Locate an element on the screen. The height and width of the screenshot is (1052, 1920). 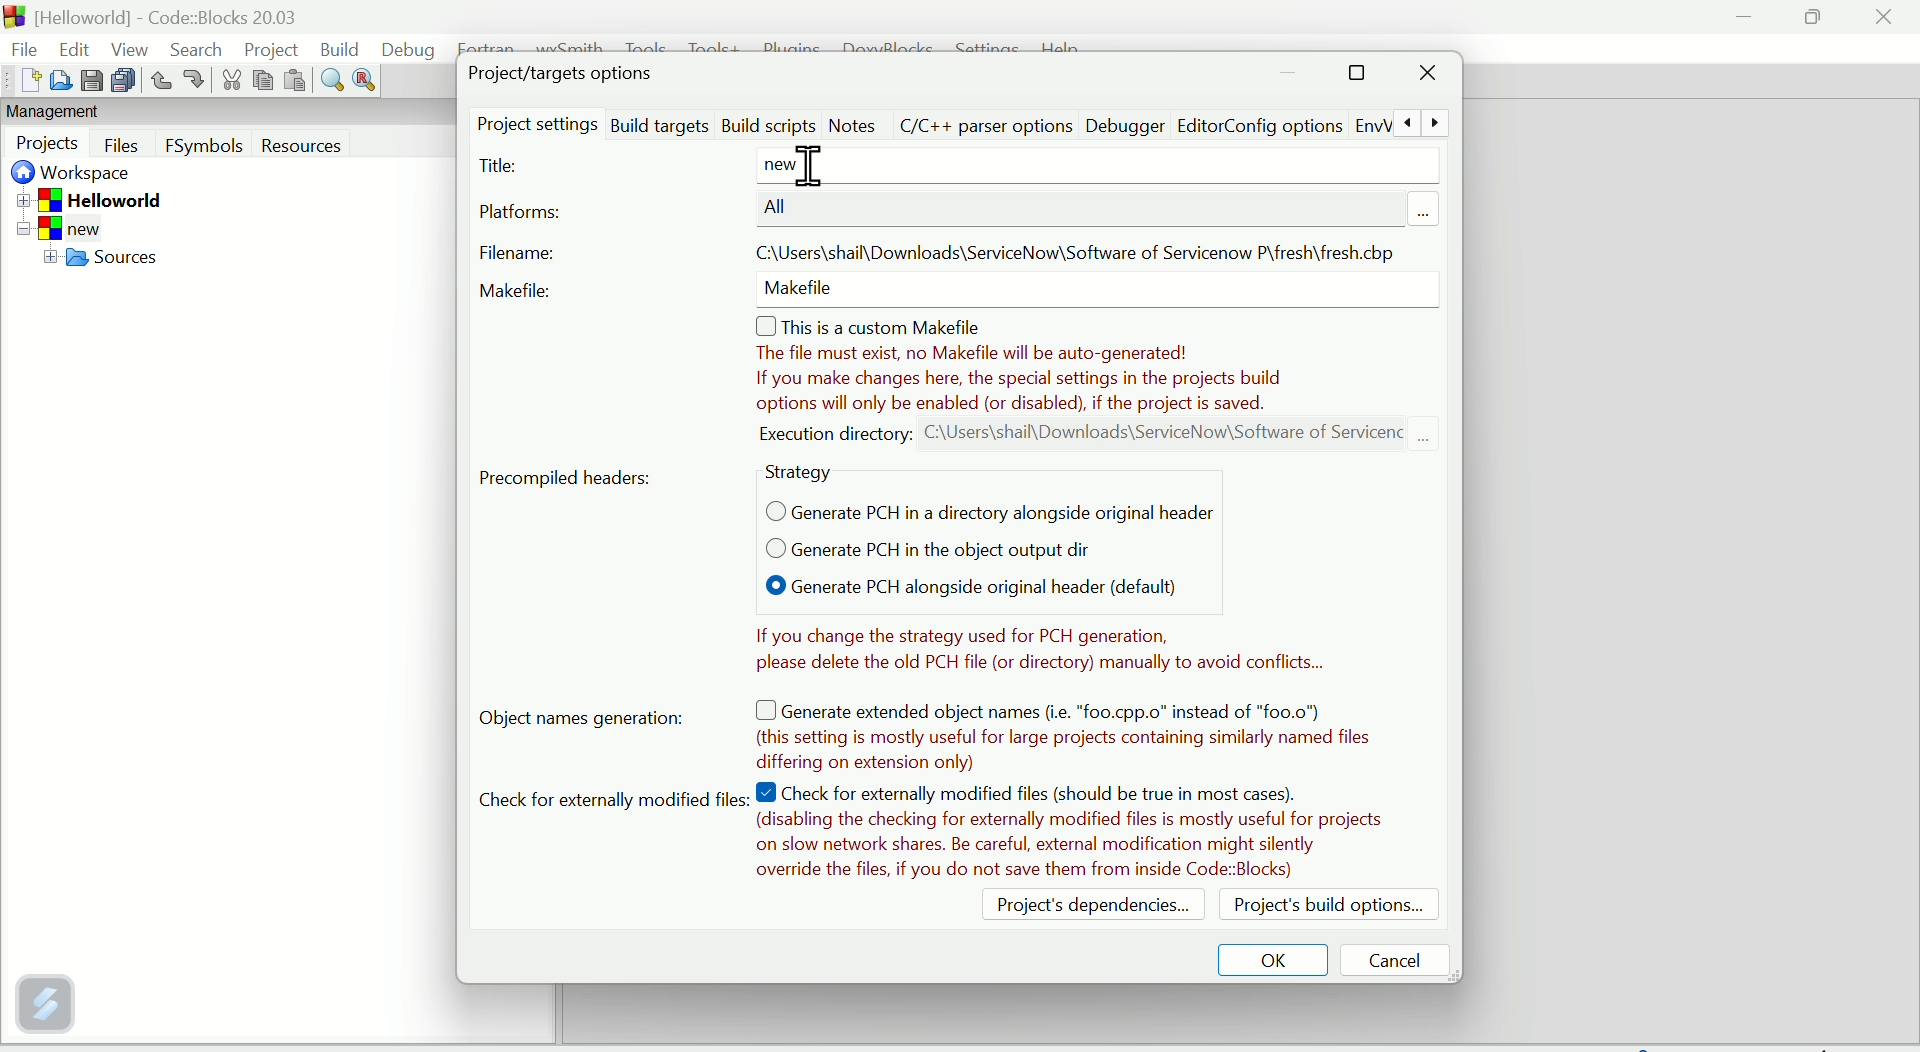
Debugger is located at coordinates (1123, 126).